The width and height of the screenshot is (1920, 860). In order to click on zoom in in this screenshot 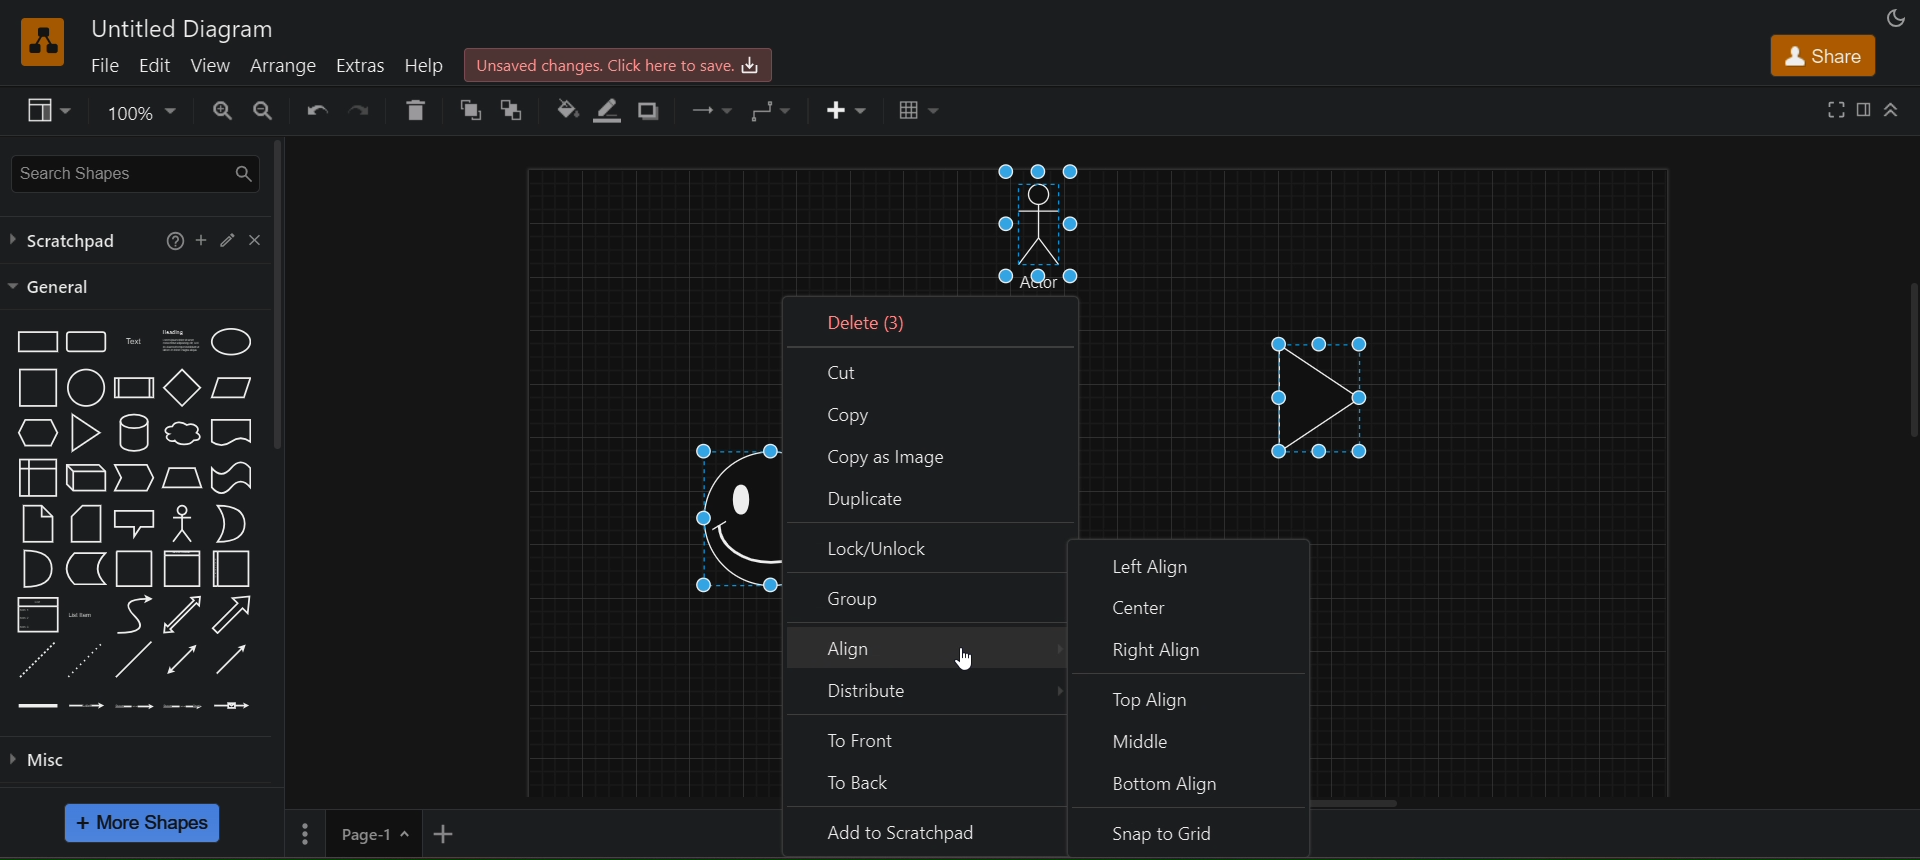, I will do `click(219, 111)`.